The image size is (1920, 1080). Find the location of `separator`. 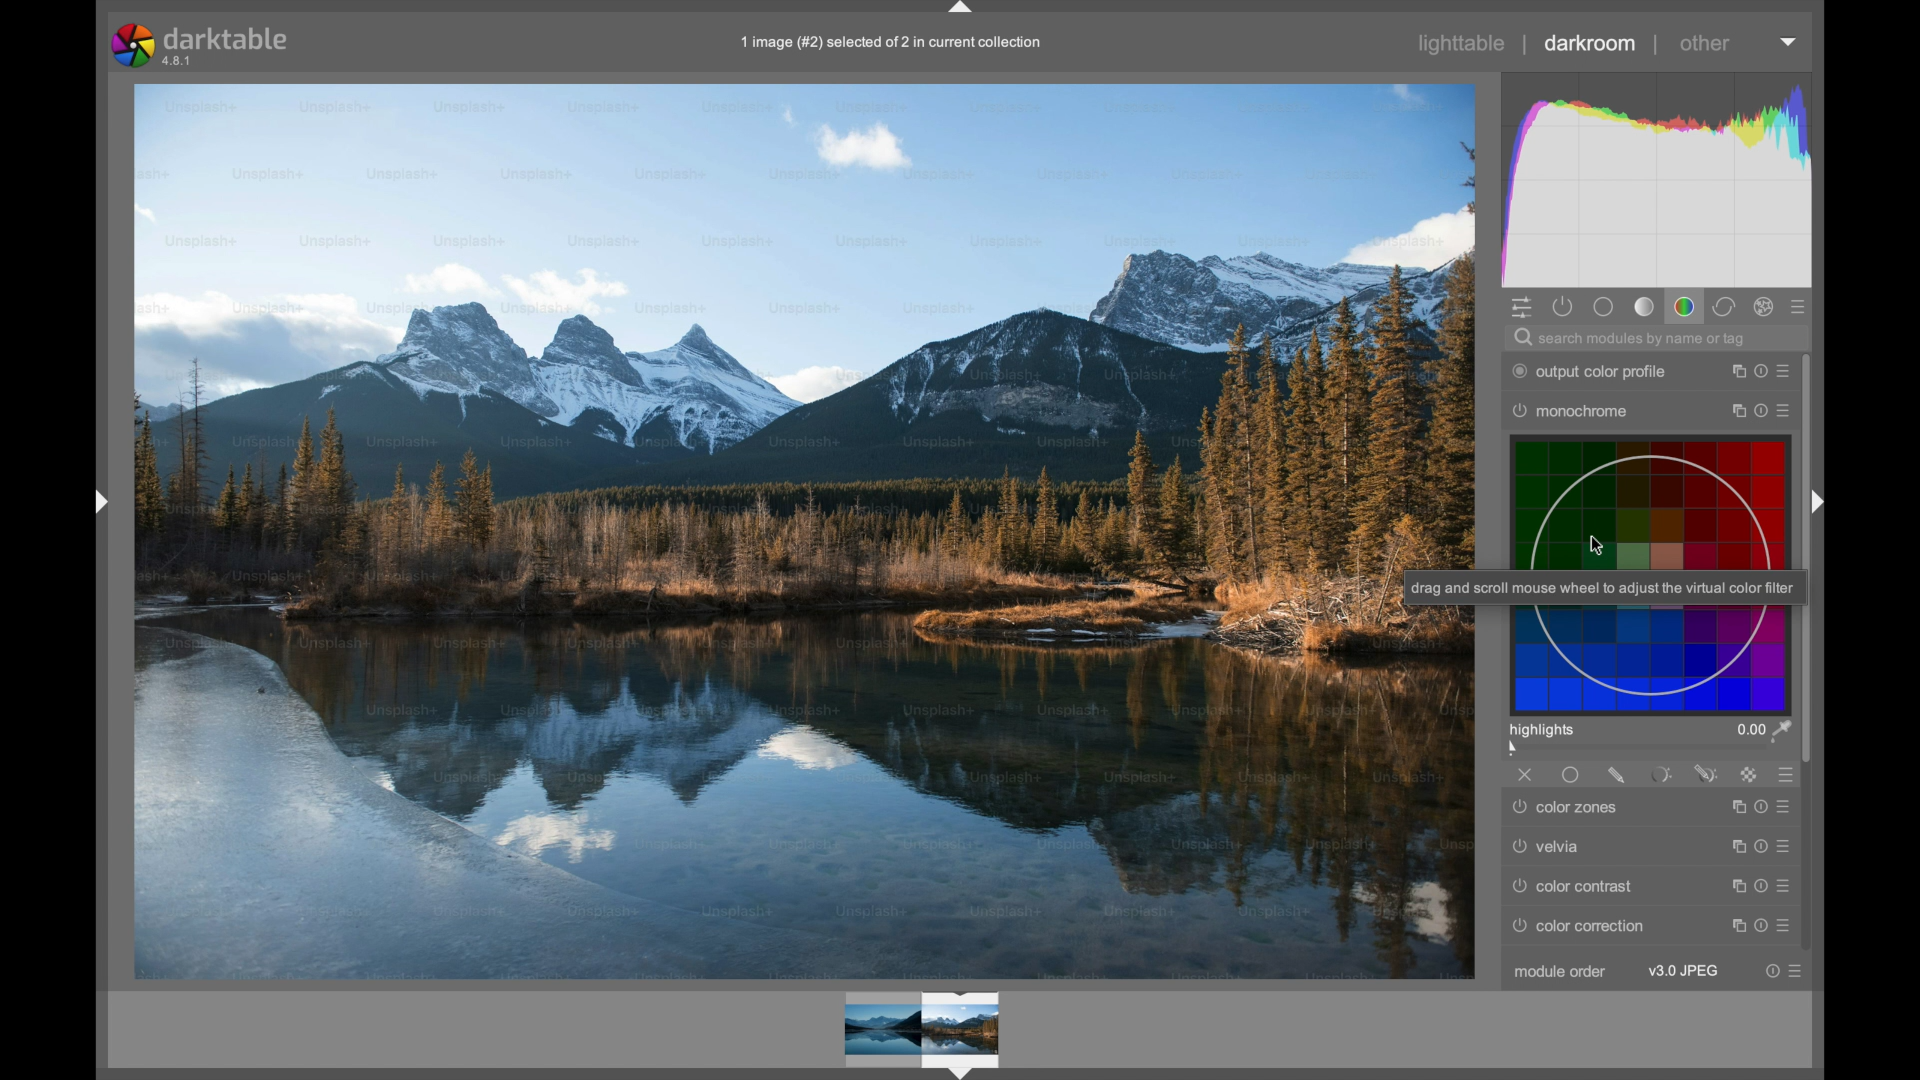

separator is located at coordinates (1524, 45).